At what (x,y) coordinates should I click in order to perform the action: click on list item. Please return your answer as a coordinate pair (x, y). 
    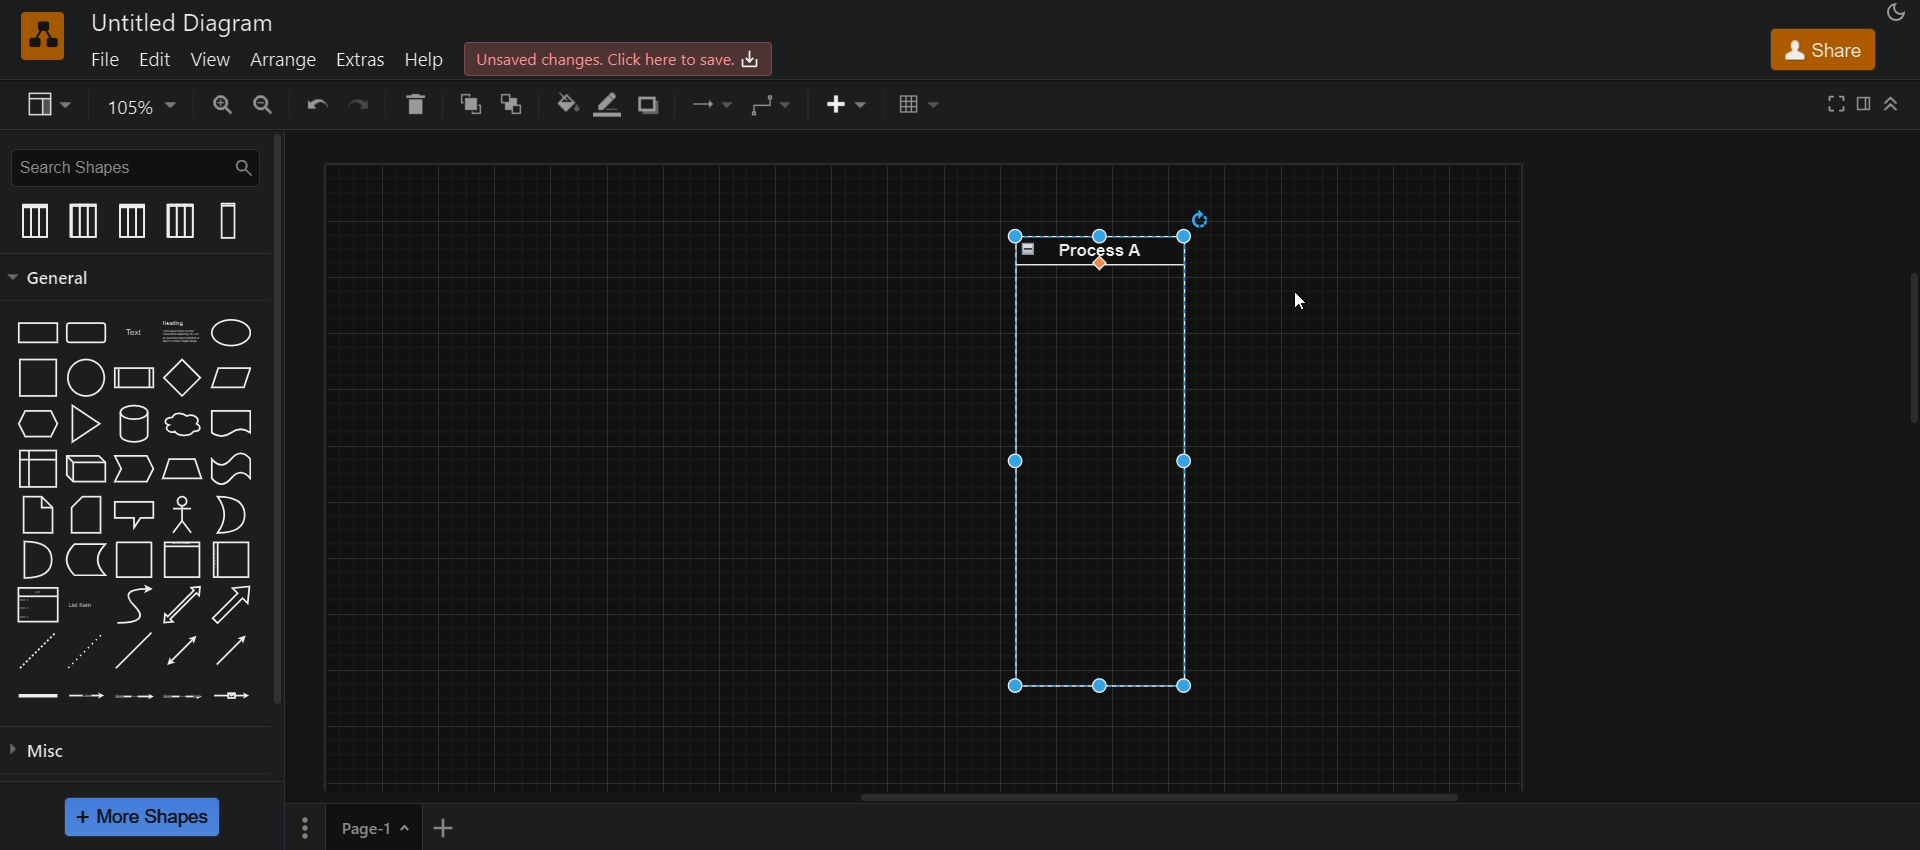
    Looking at the image, I should click on (84, 604).